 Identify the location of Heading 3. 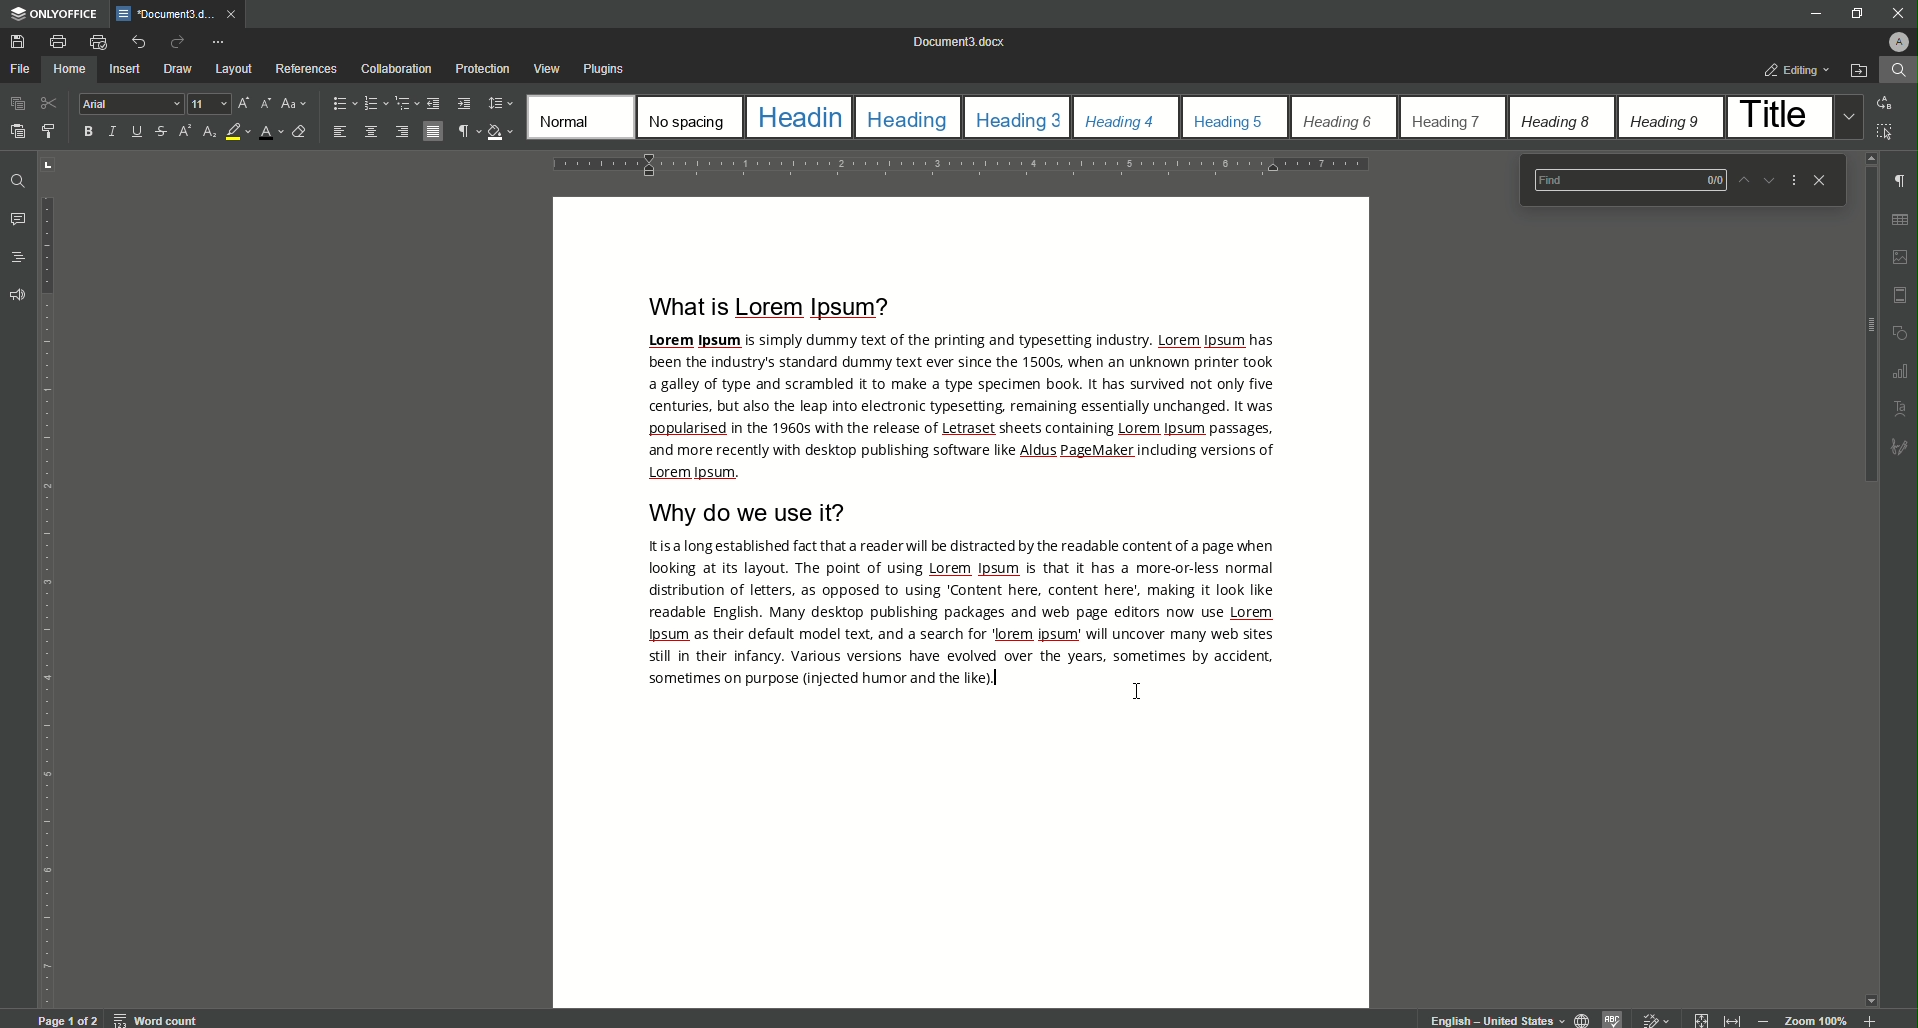
(1022, 118).